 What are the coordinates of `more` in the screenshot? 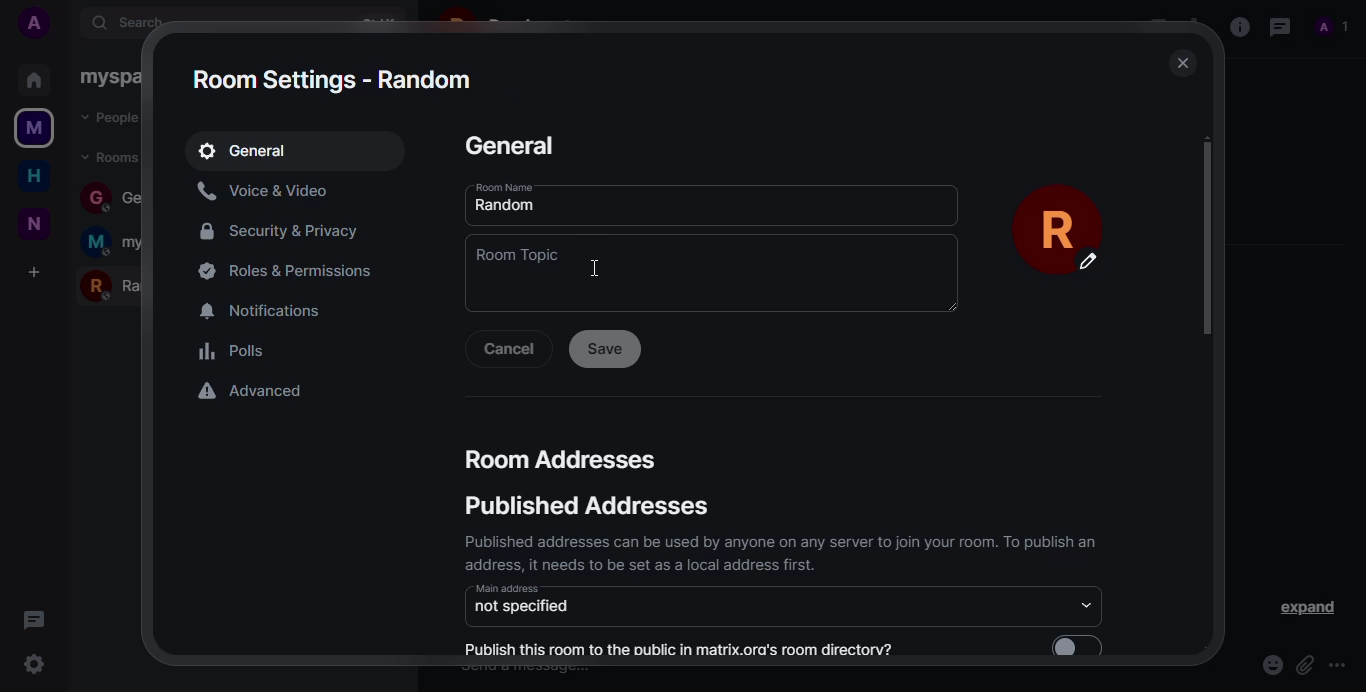 It's located at (1337, 666).